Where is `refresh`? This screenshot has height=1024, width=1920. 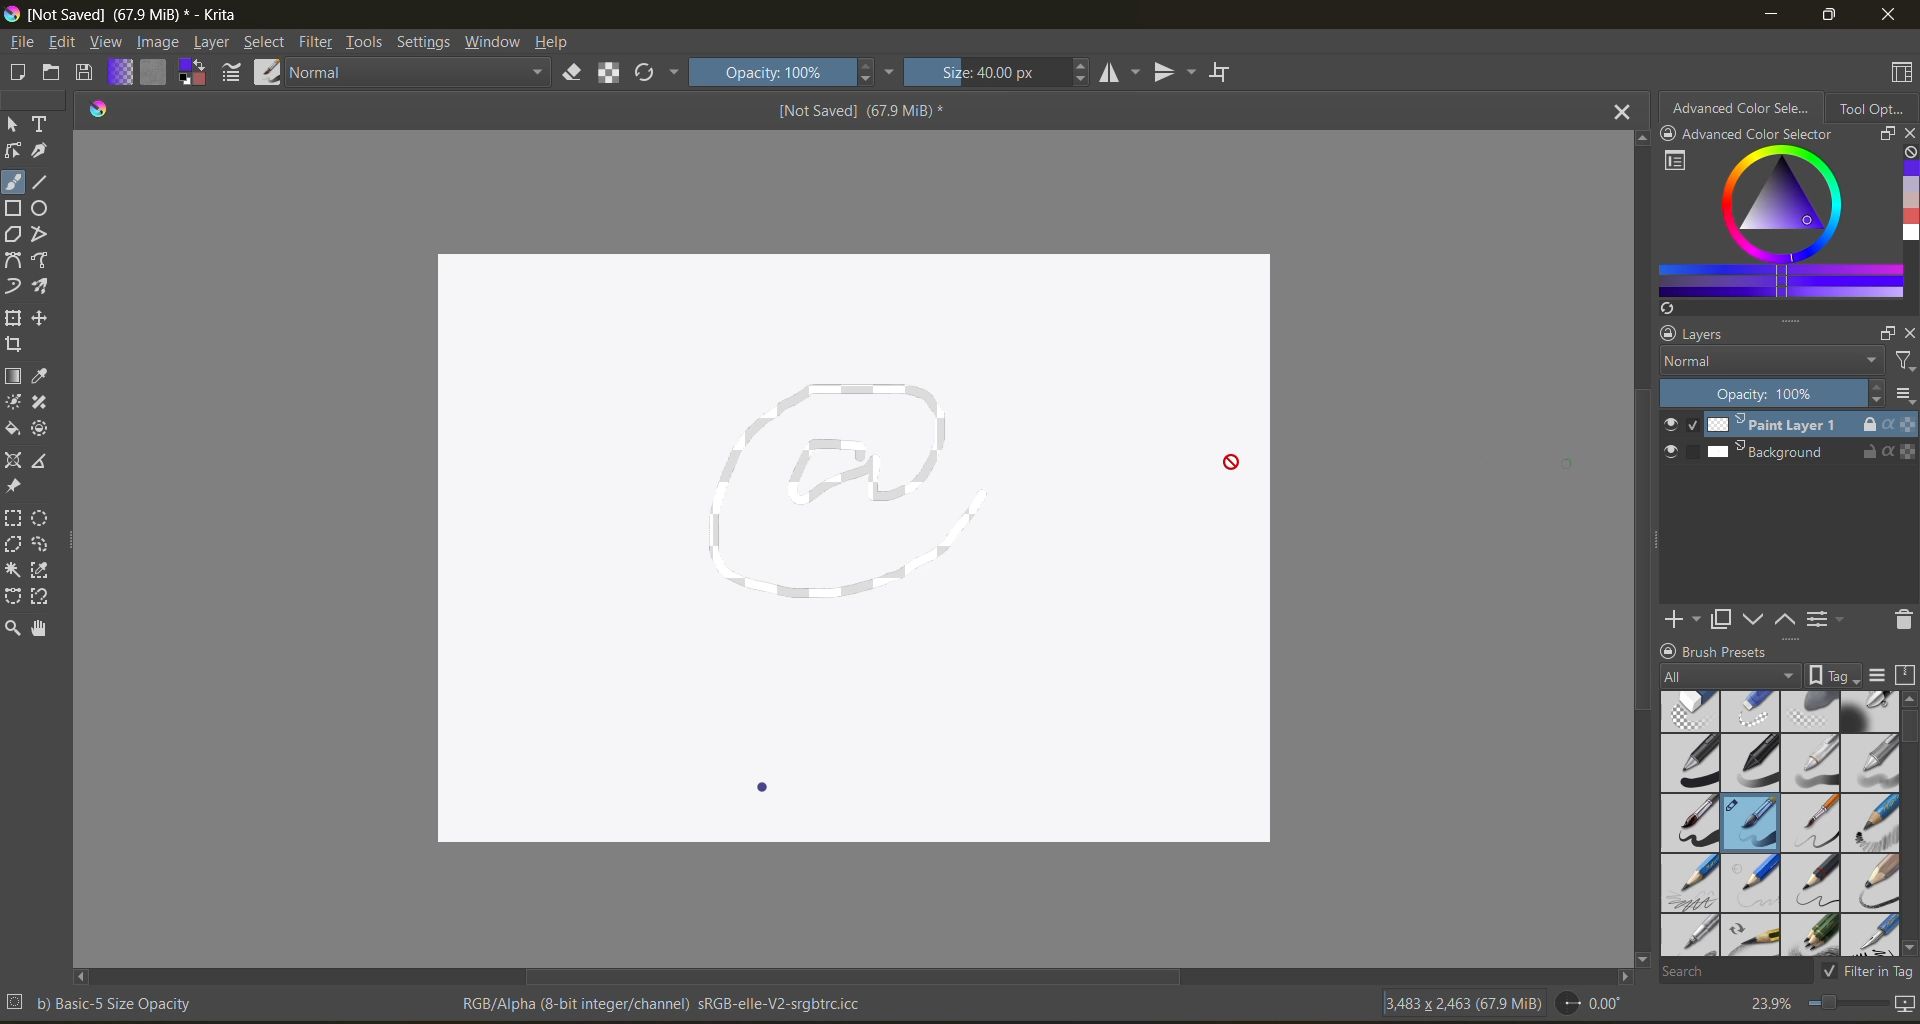 refresh is located at coordinates (1663, 308).